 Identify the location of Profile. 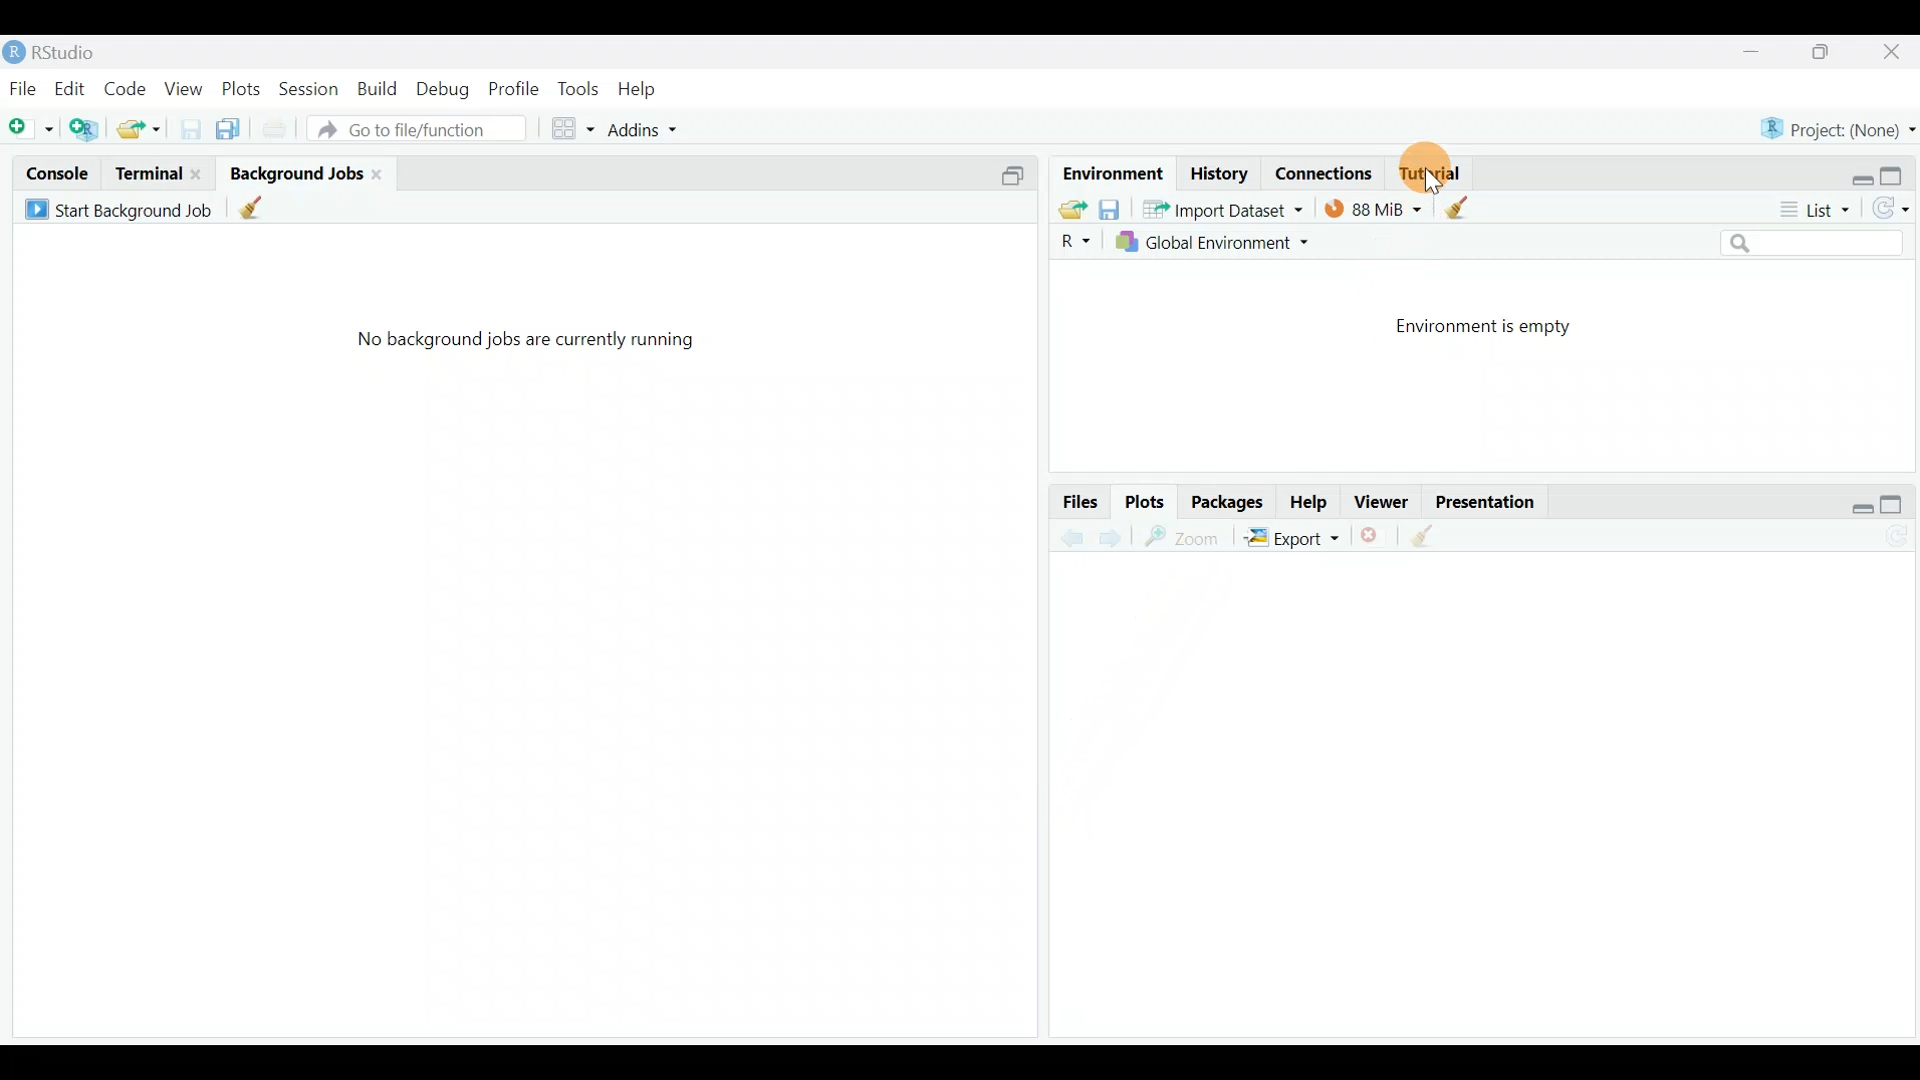
(514, 91).